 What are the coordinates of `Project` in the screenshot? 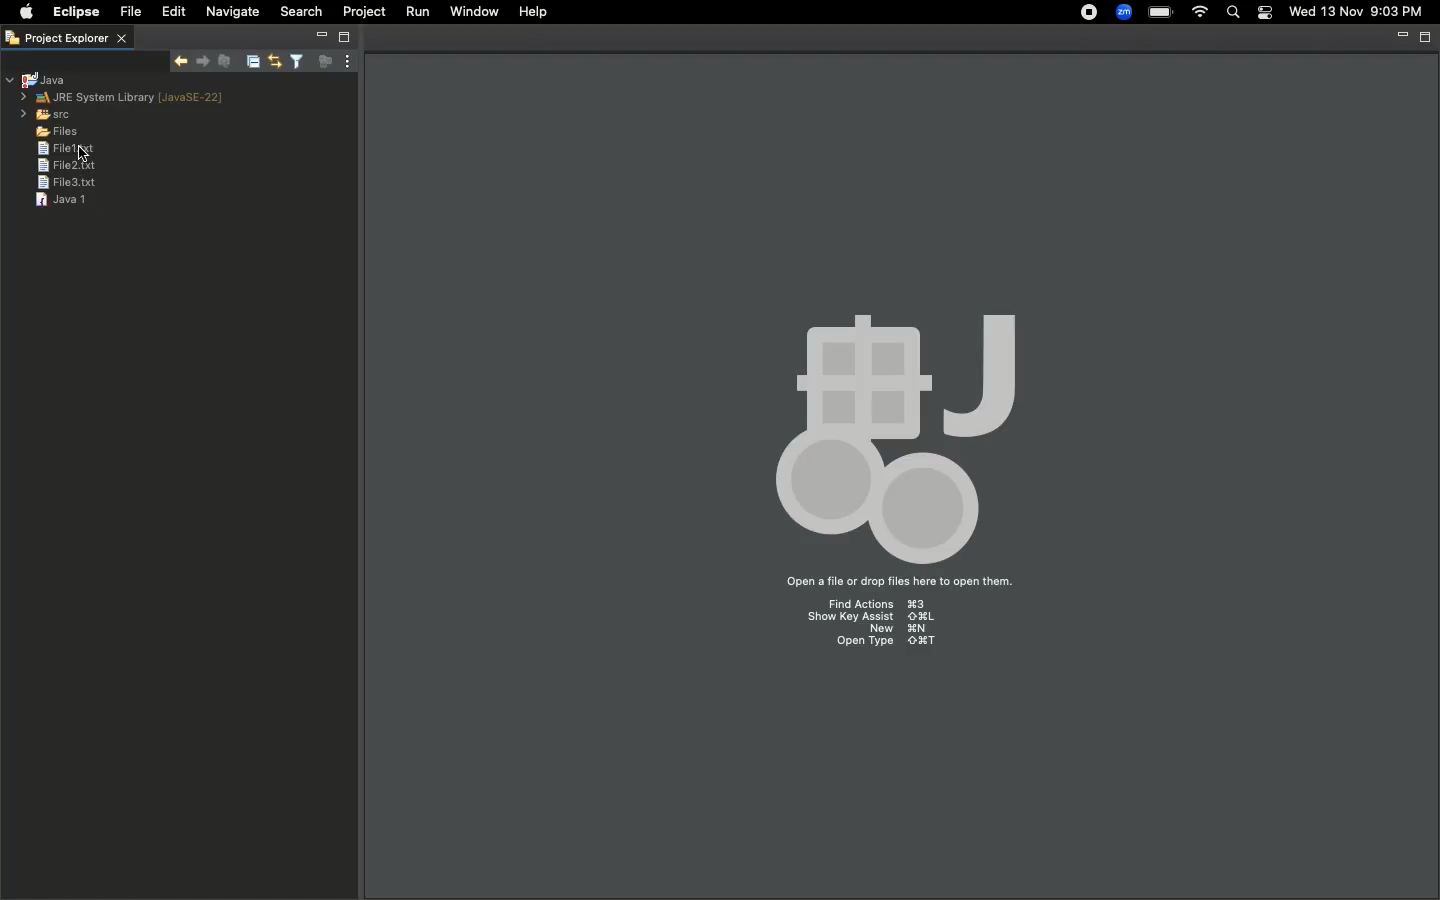 It's located at (365, 12).